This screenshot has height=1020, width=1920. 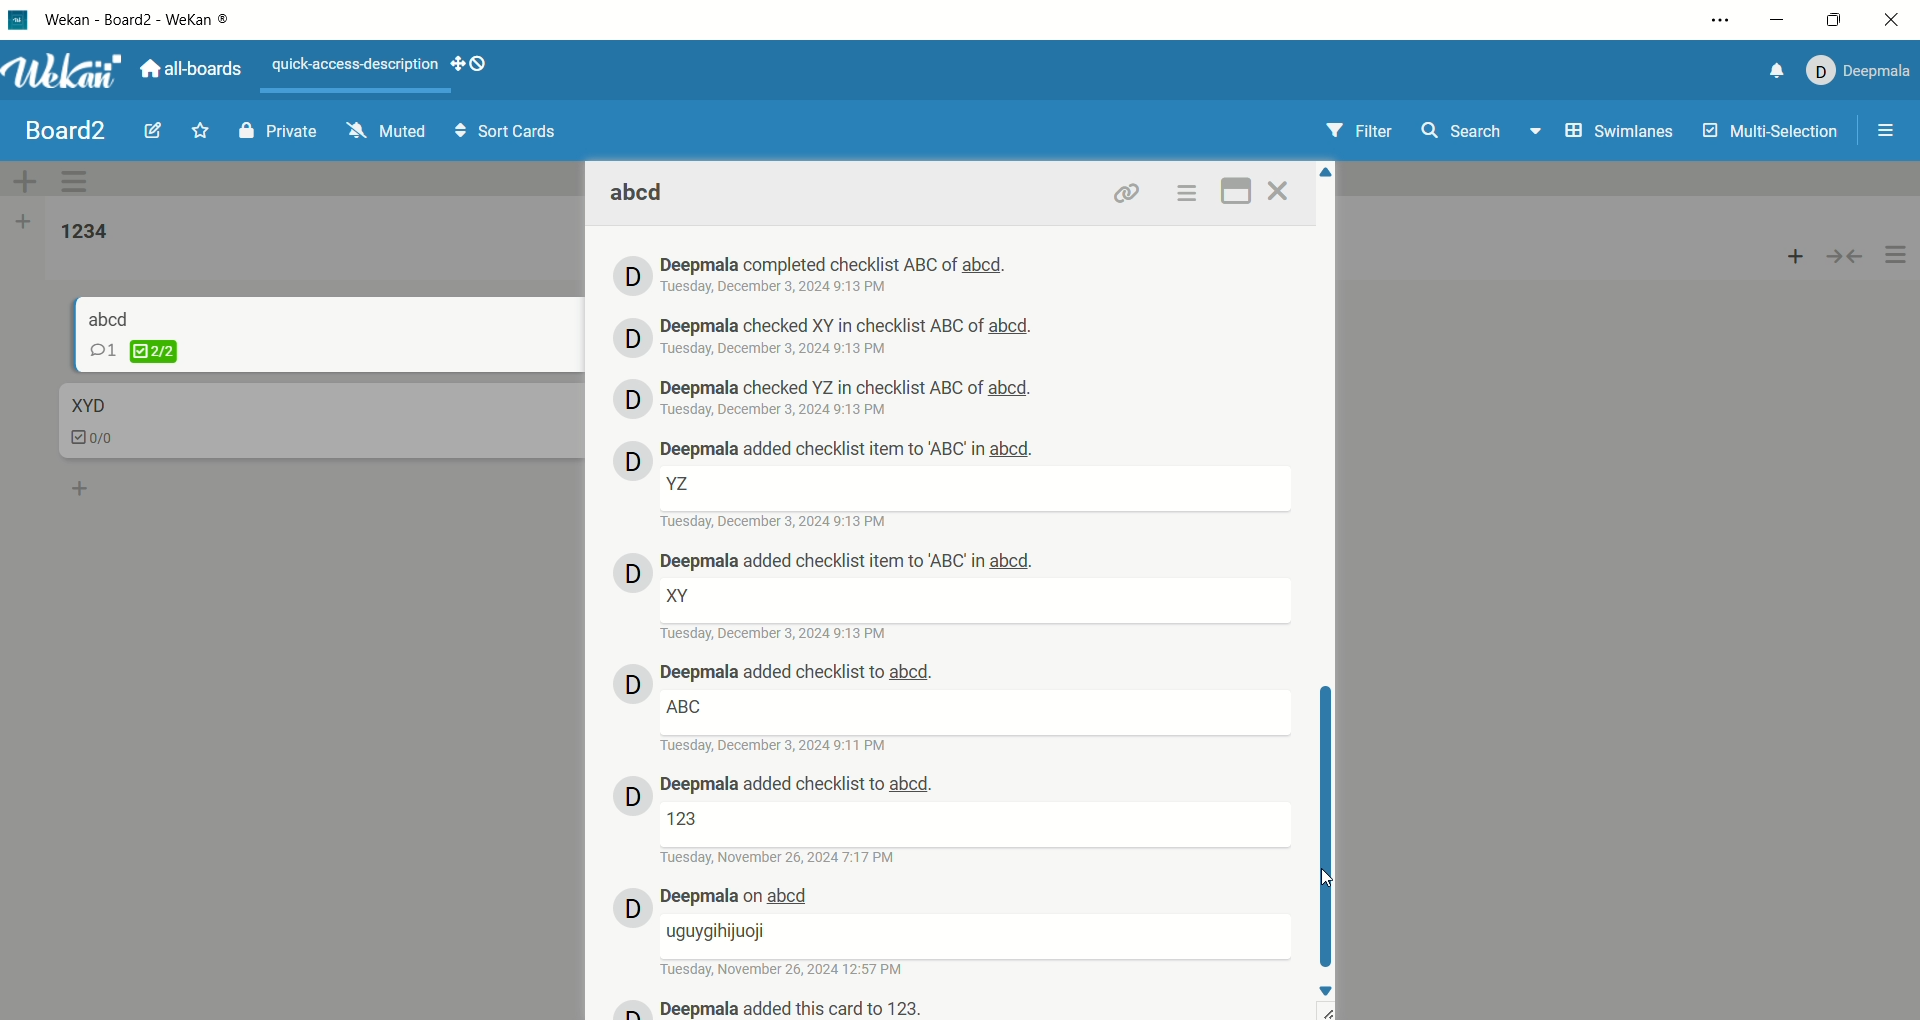 What do you see at coordinates (630, 573) in the screenshot?
I see `avatar` at bounding box center [630, 573].